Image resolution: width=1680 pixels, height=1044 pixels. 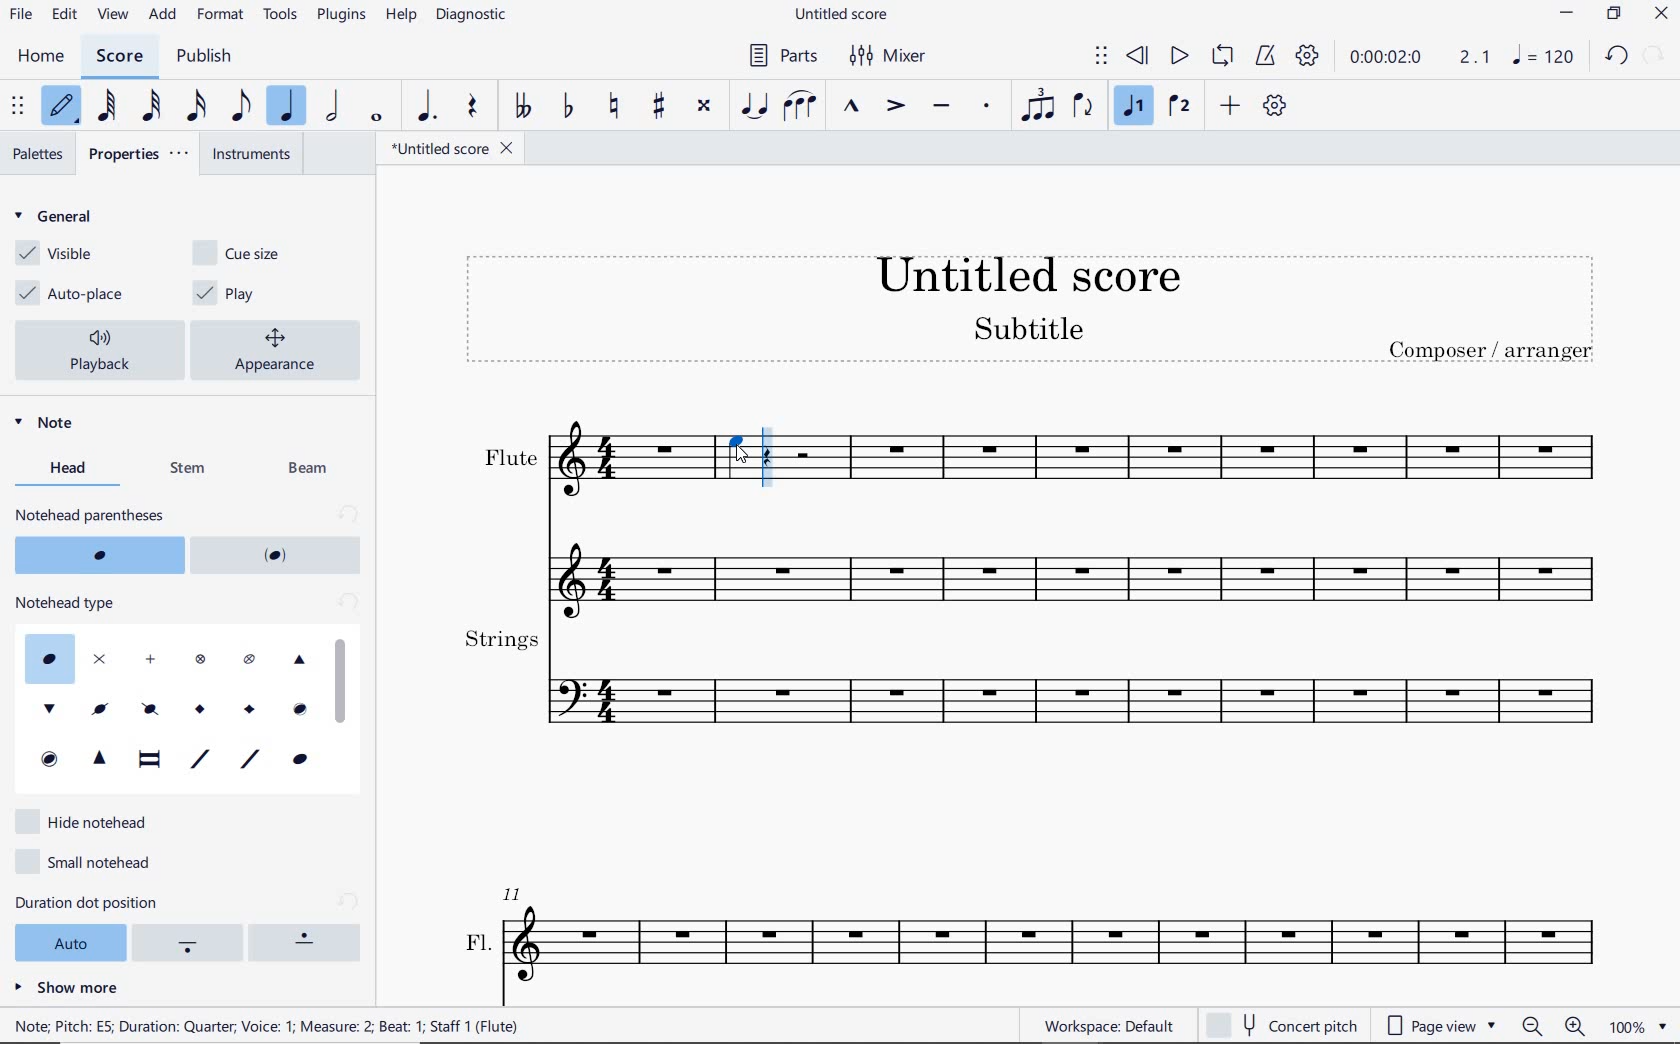 What do you see at coordinates (110, 16) in the screenshot?
I see `view` at bounding box center [110, 16].